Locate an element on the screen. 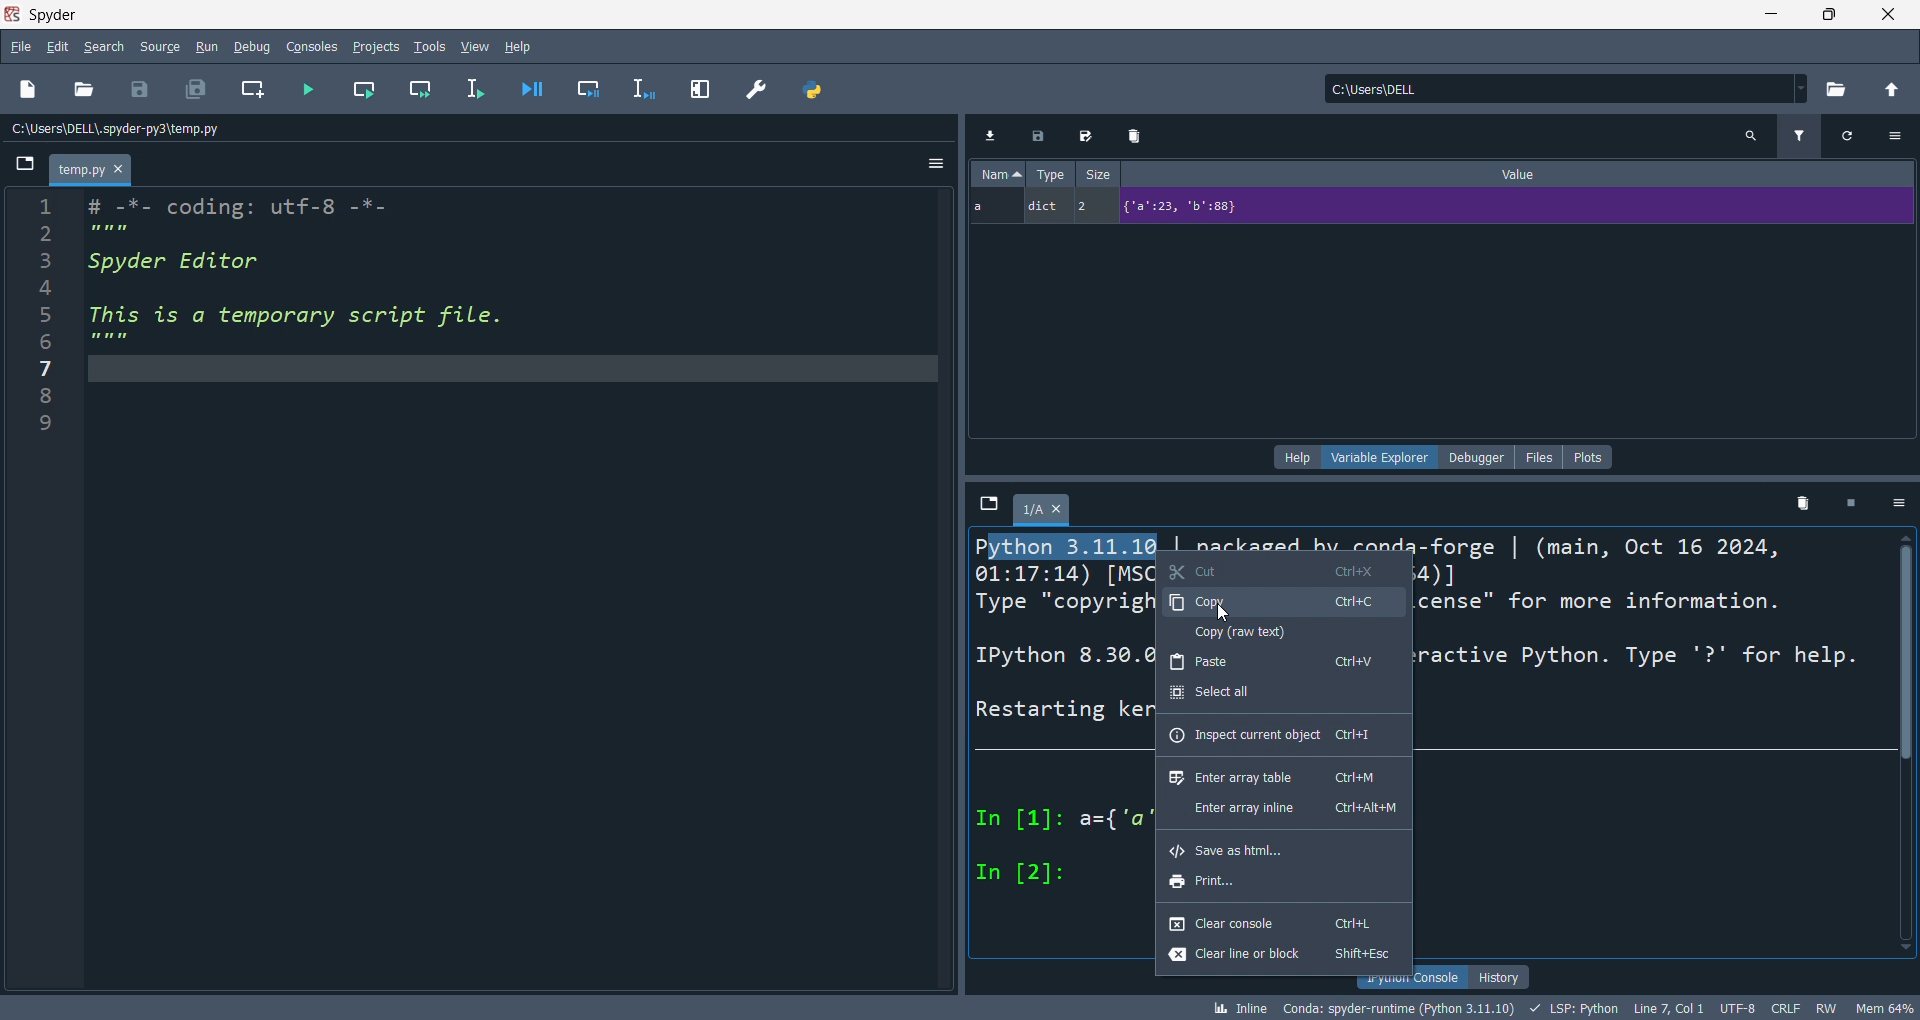  options is located at coordinates (1901, 134).